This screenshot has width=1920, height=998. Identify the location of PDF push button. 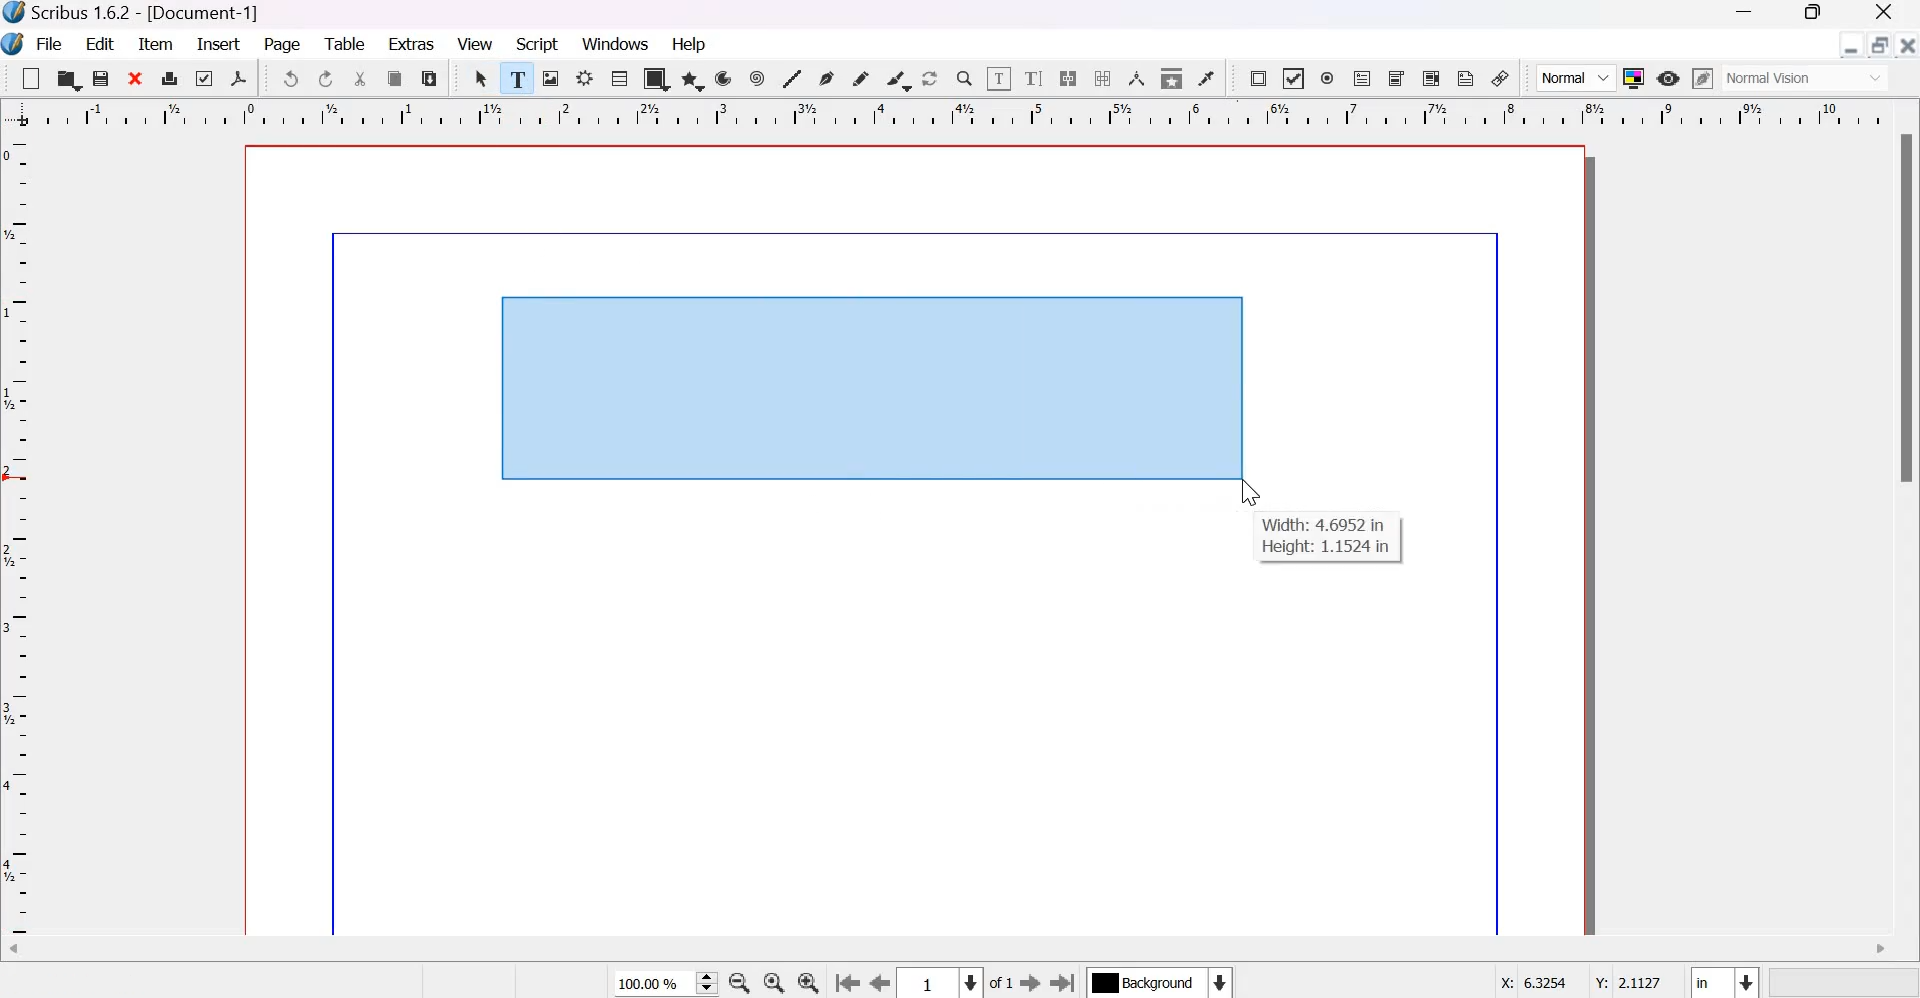
(1258, 79).